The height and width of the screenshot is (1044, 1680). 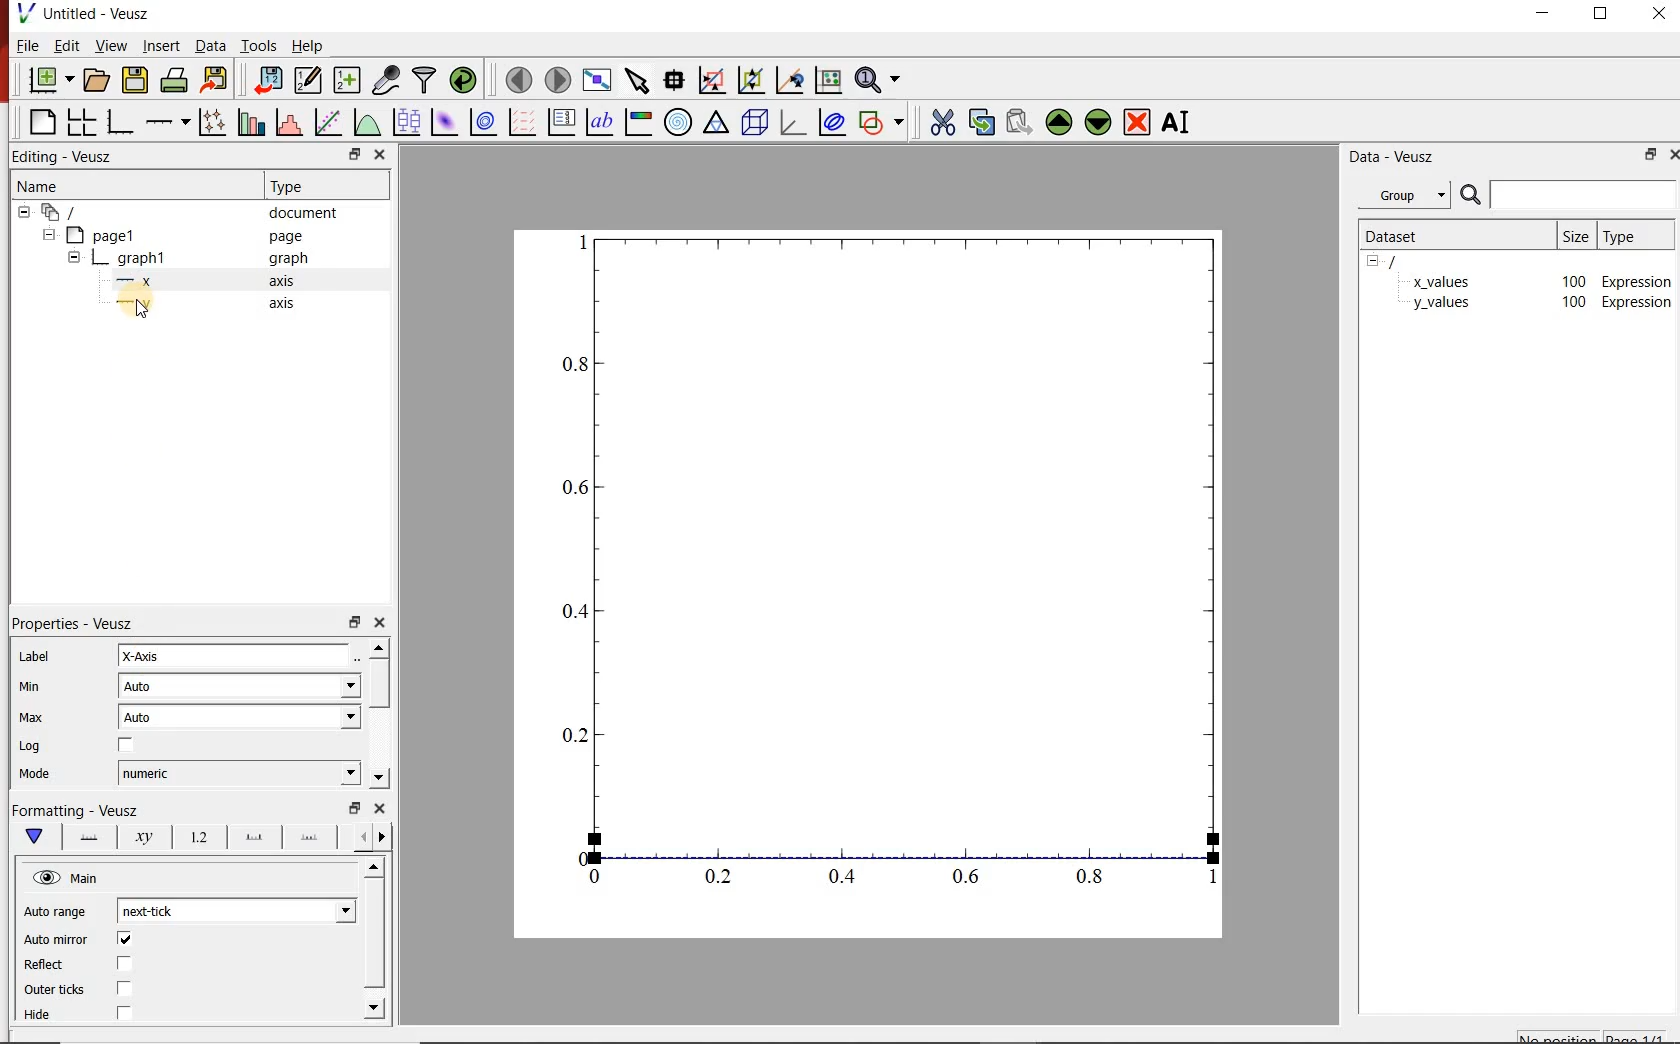 What do you see at coordinates (1633, 237) in the screenshot?
I see `type` at bounding box center [1633, 237].